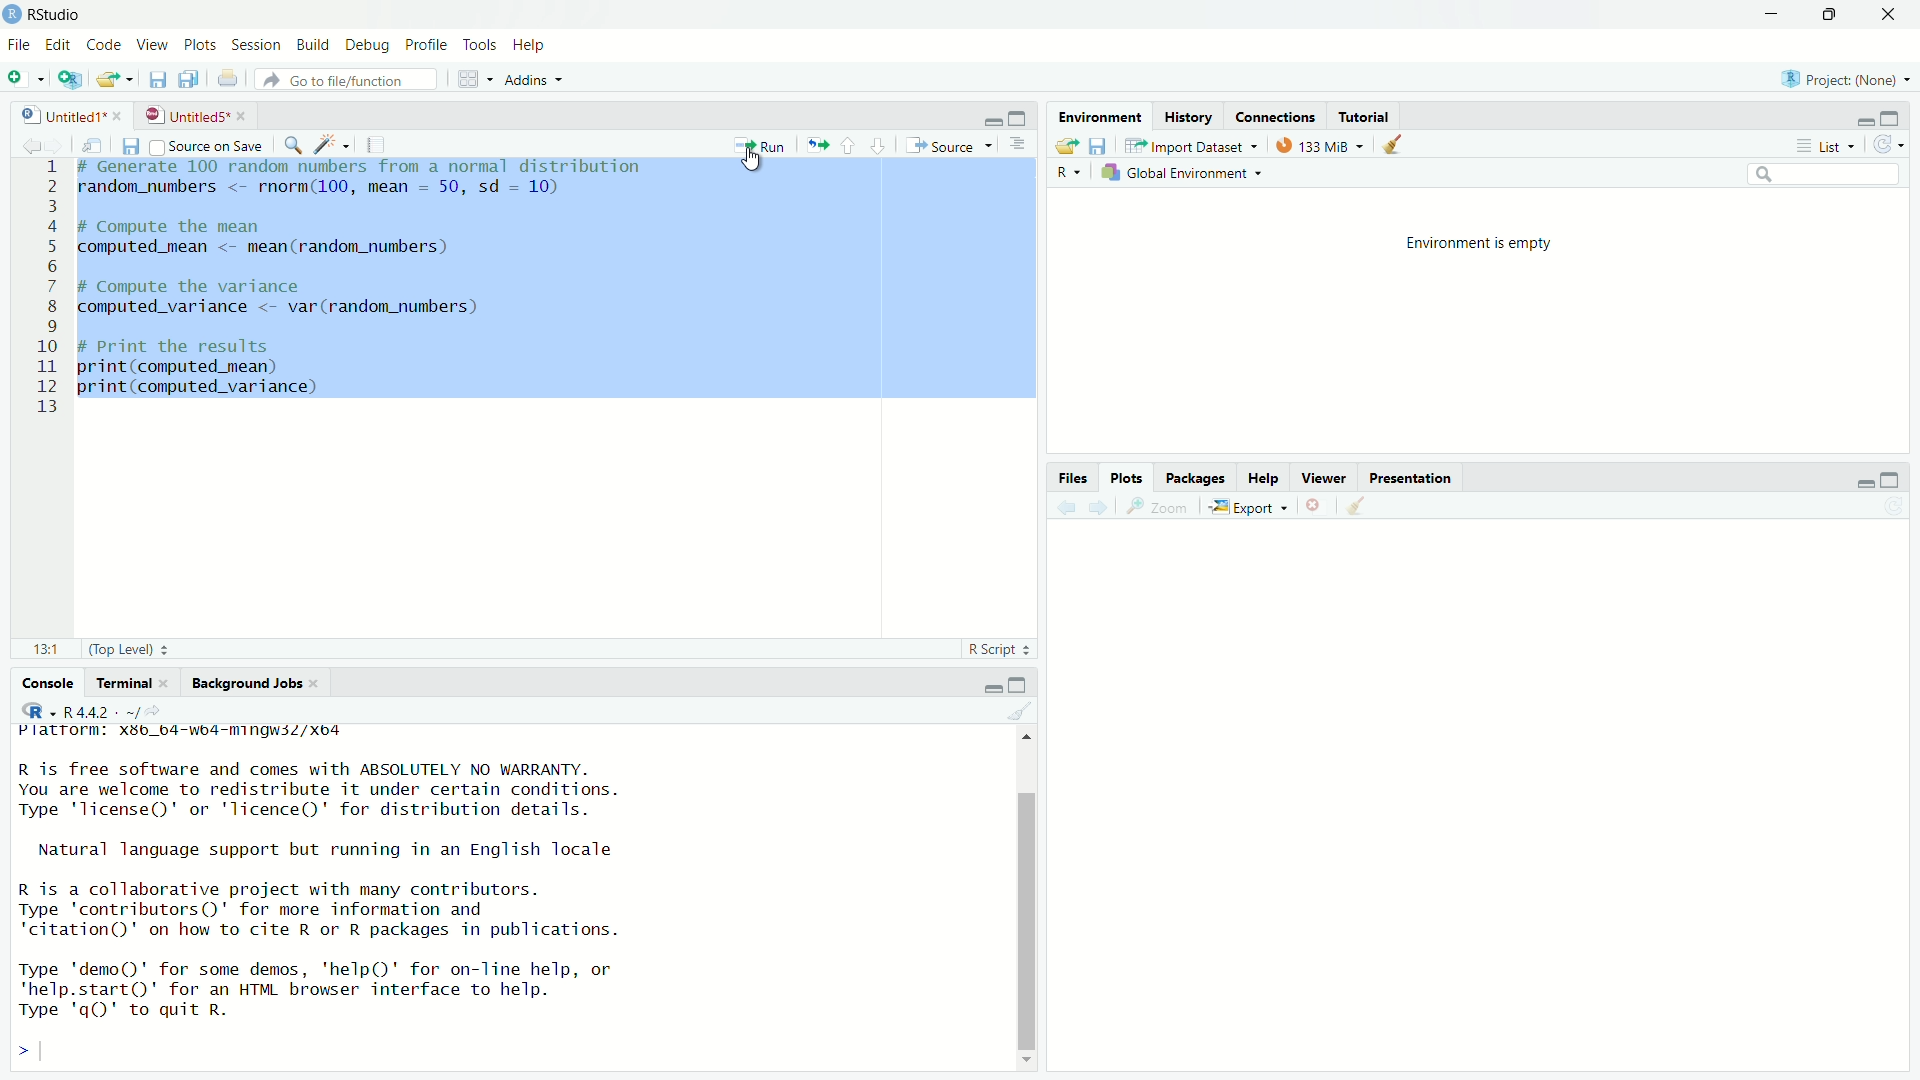  I want to click on create a project, so click(74, 79).